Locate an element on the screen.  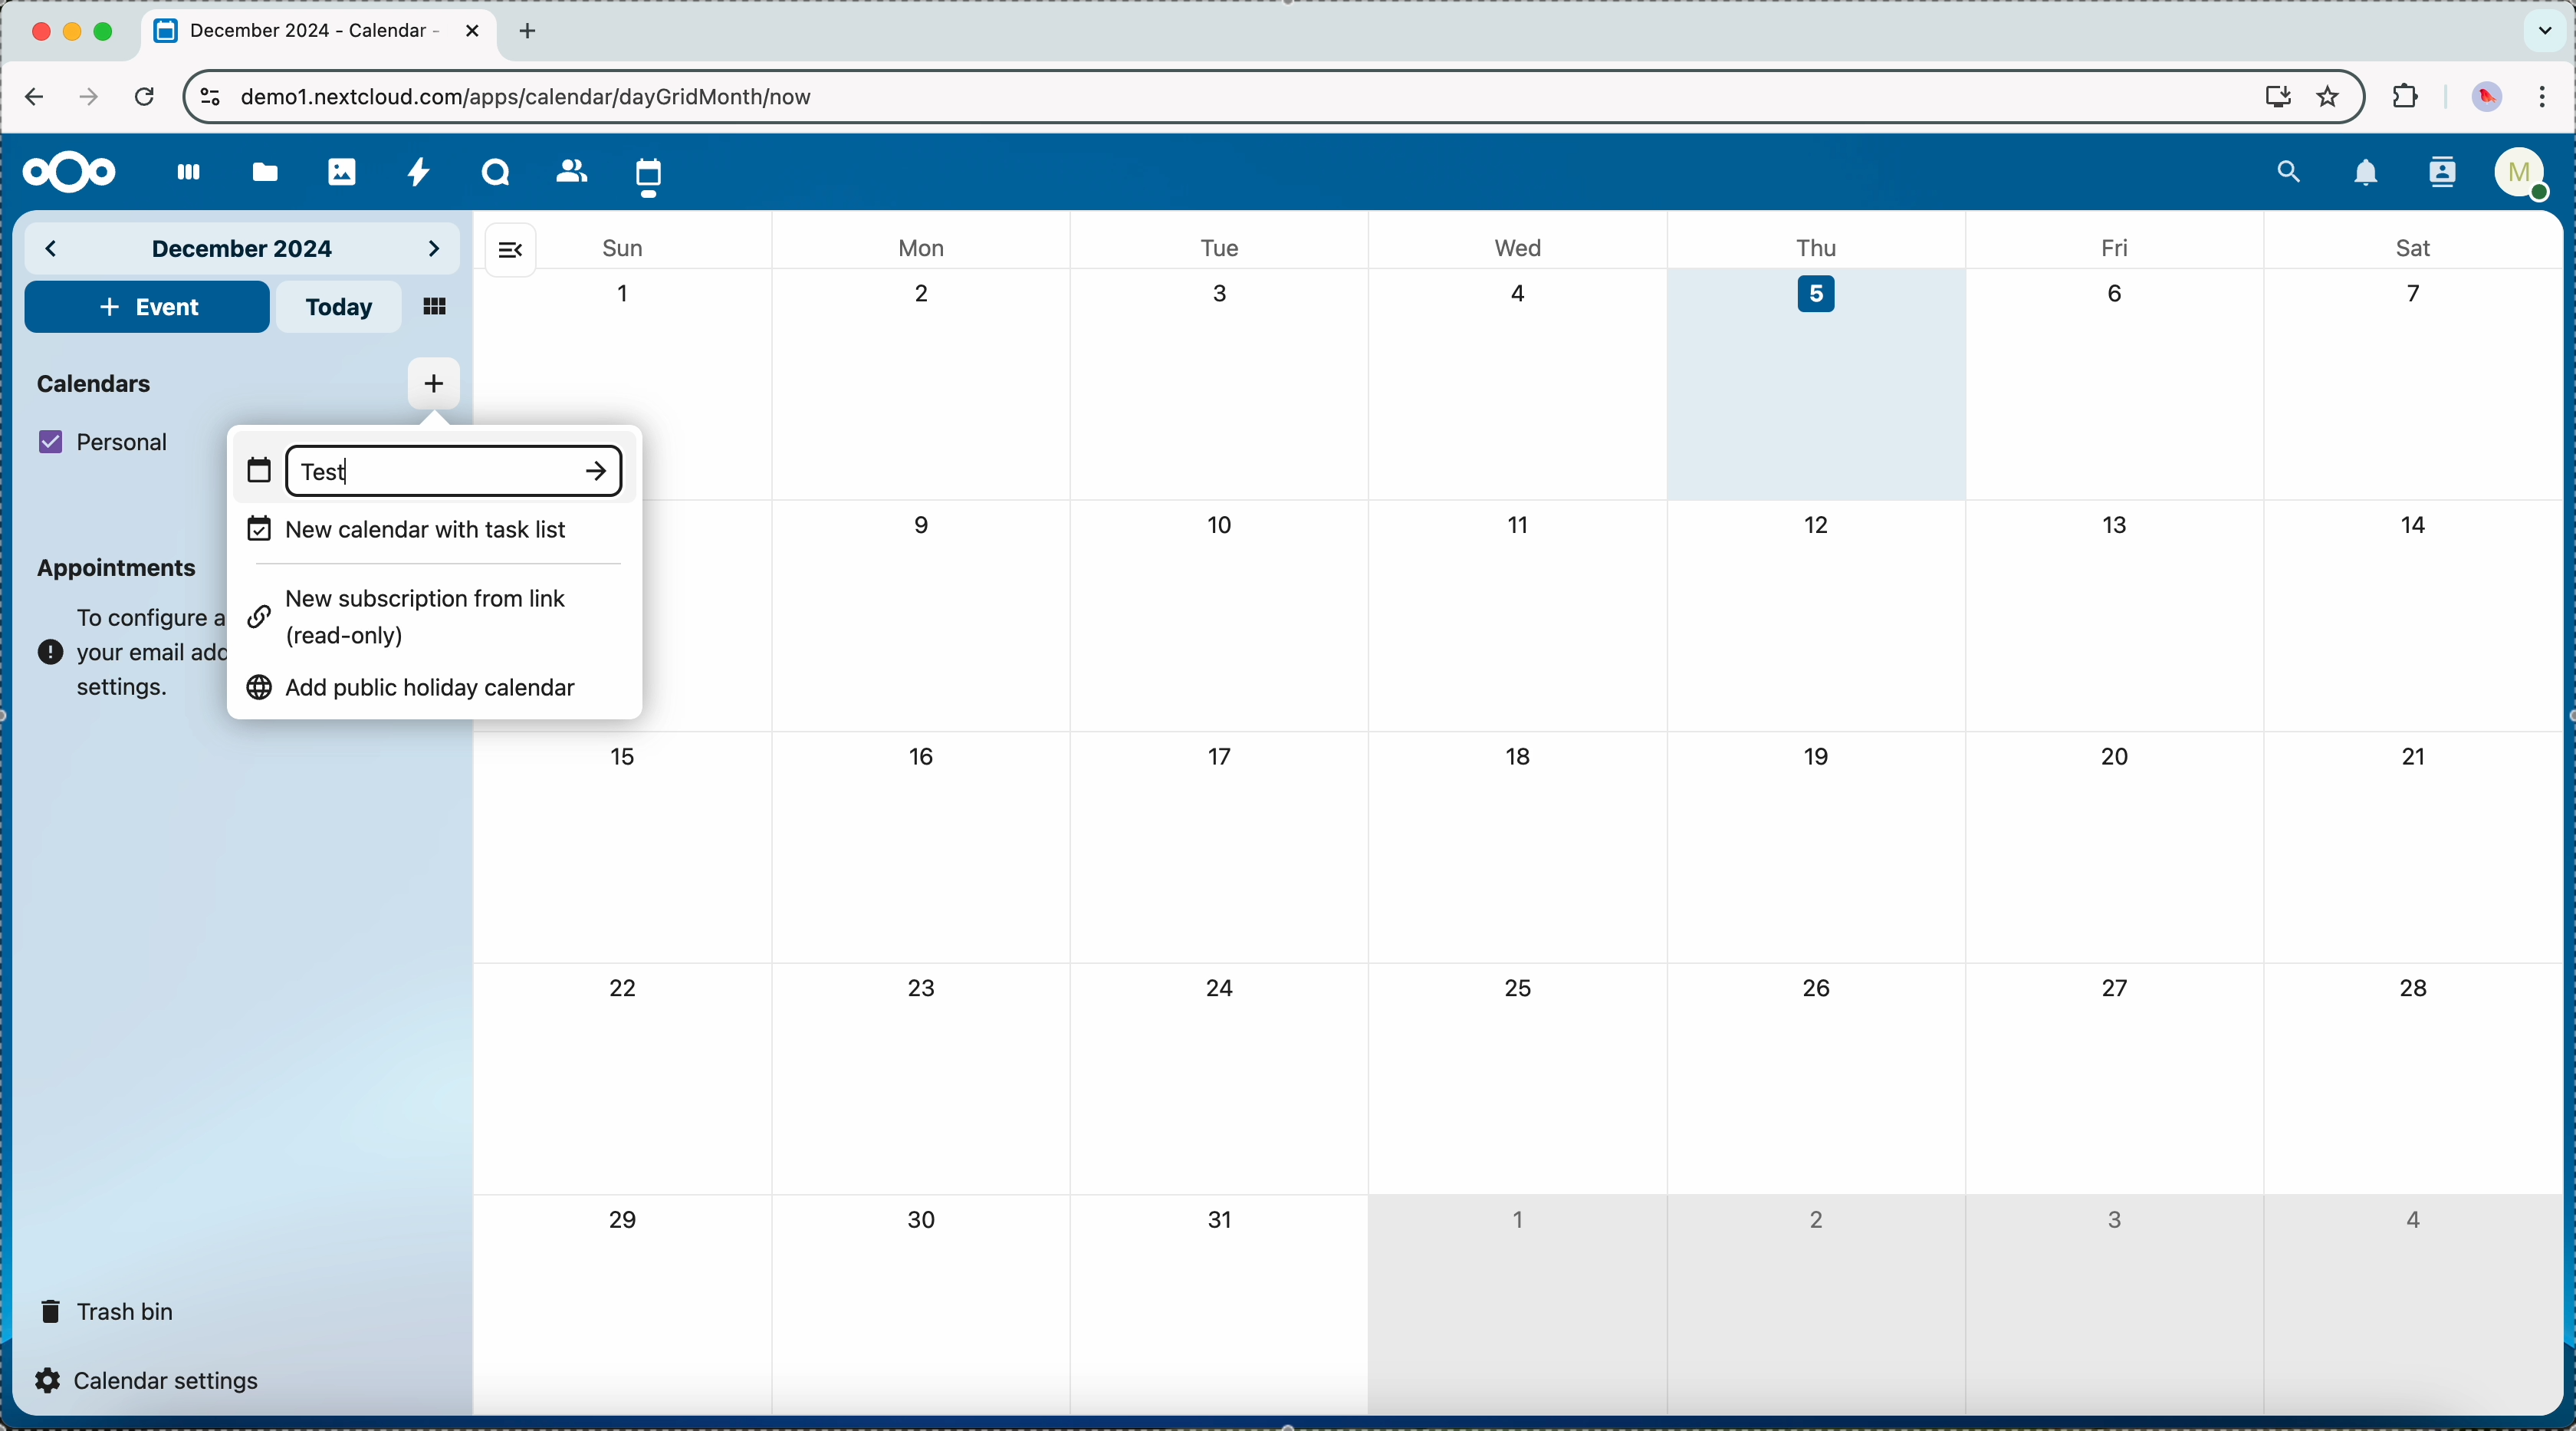
user profile is located at coordinates (2521, 180).